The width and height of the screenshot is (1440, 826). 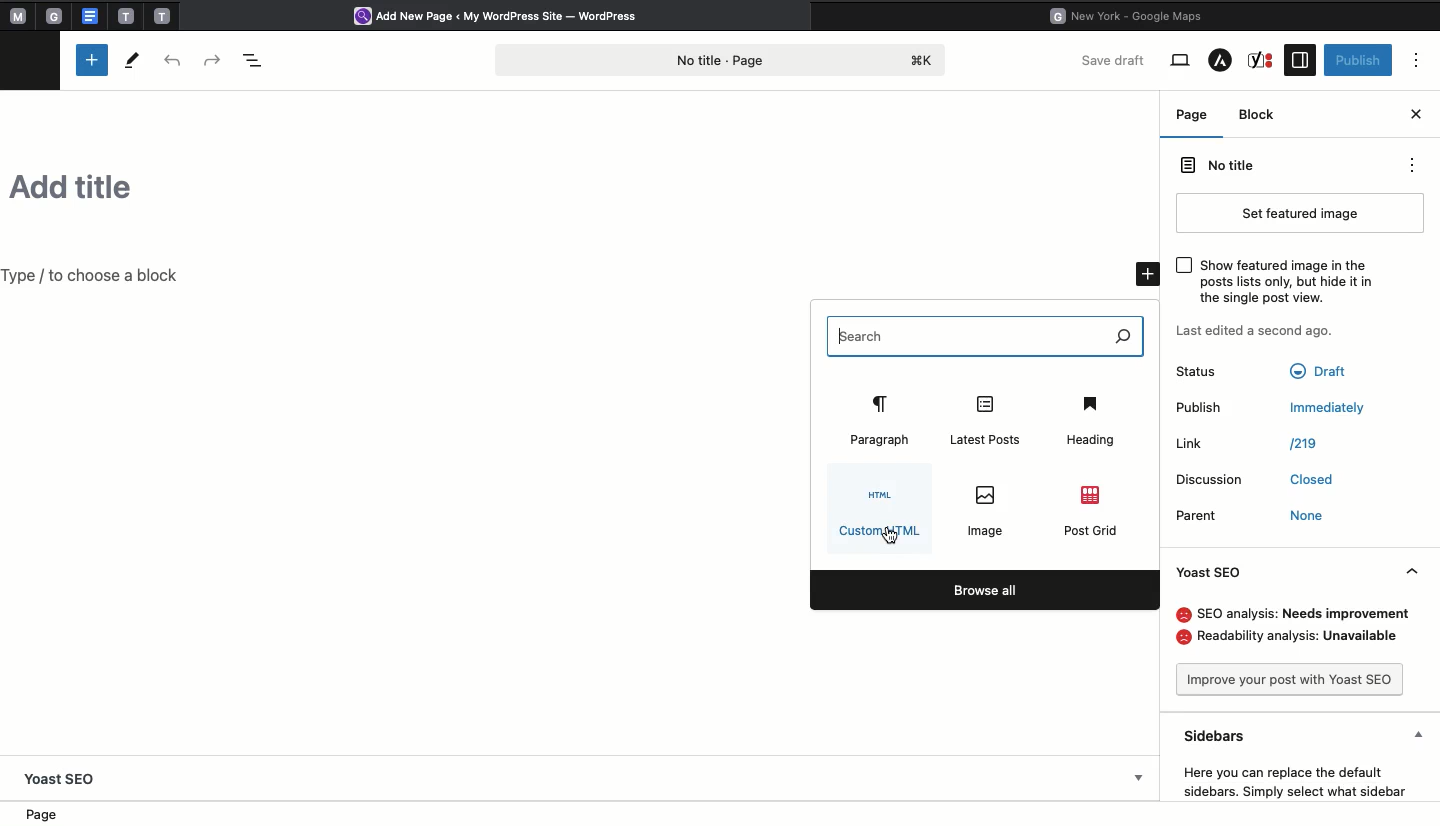 What do you see at coordinates (988, 418) in the screenshot?
I see `Latest posts` at bounding box center [988, 418].